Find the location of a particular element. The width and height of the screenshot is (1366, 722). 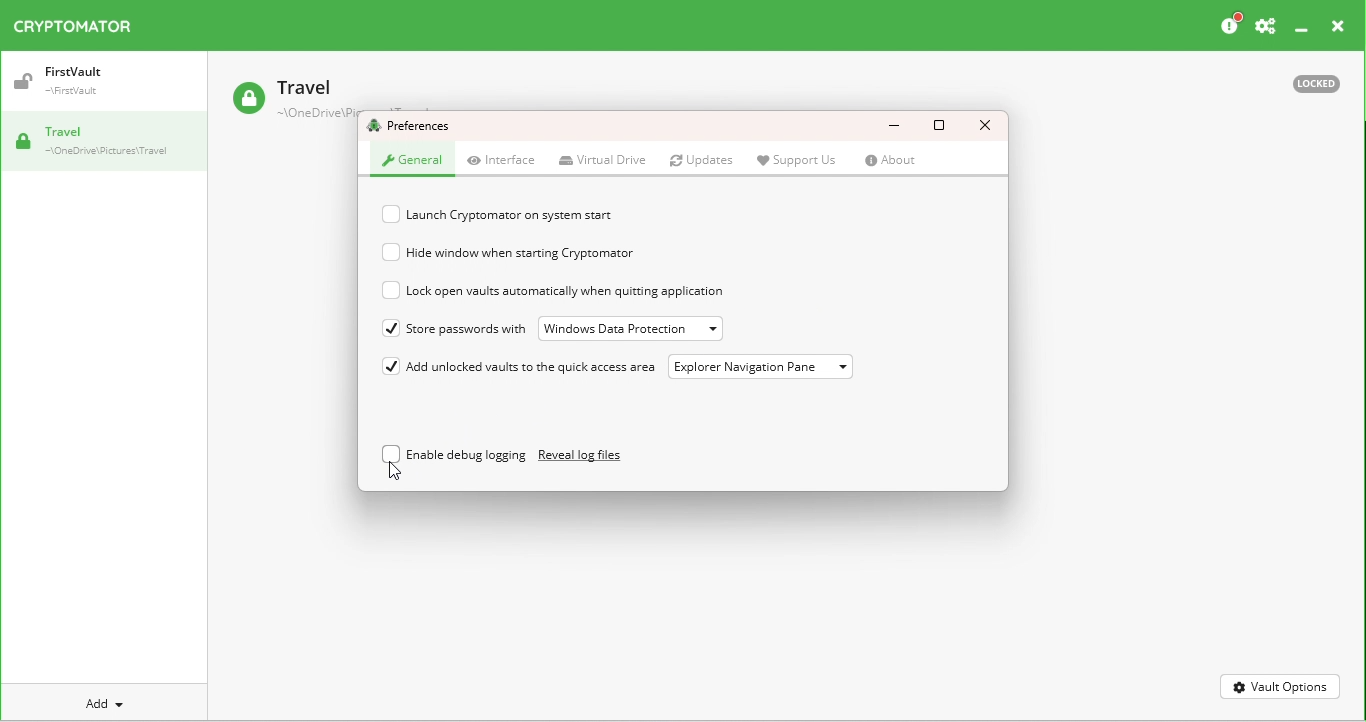

About is located at coordinates (890, 162).